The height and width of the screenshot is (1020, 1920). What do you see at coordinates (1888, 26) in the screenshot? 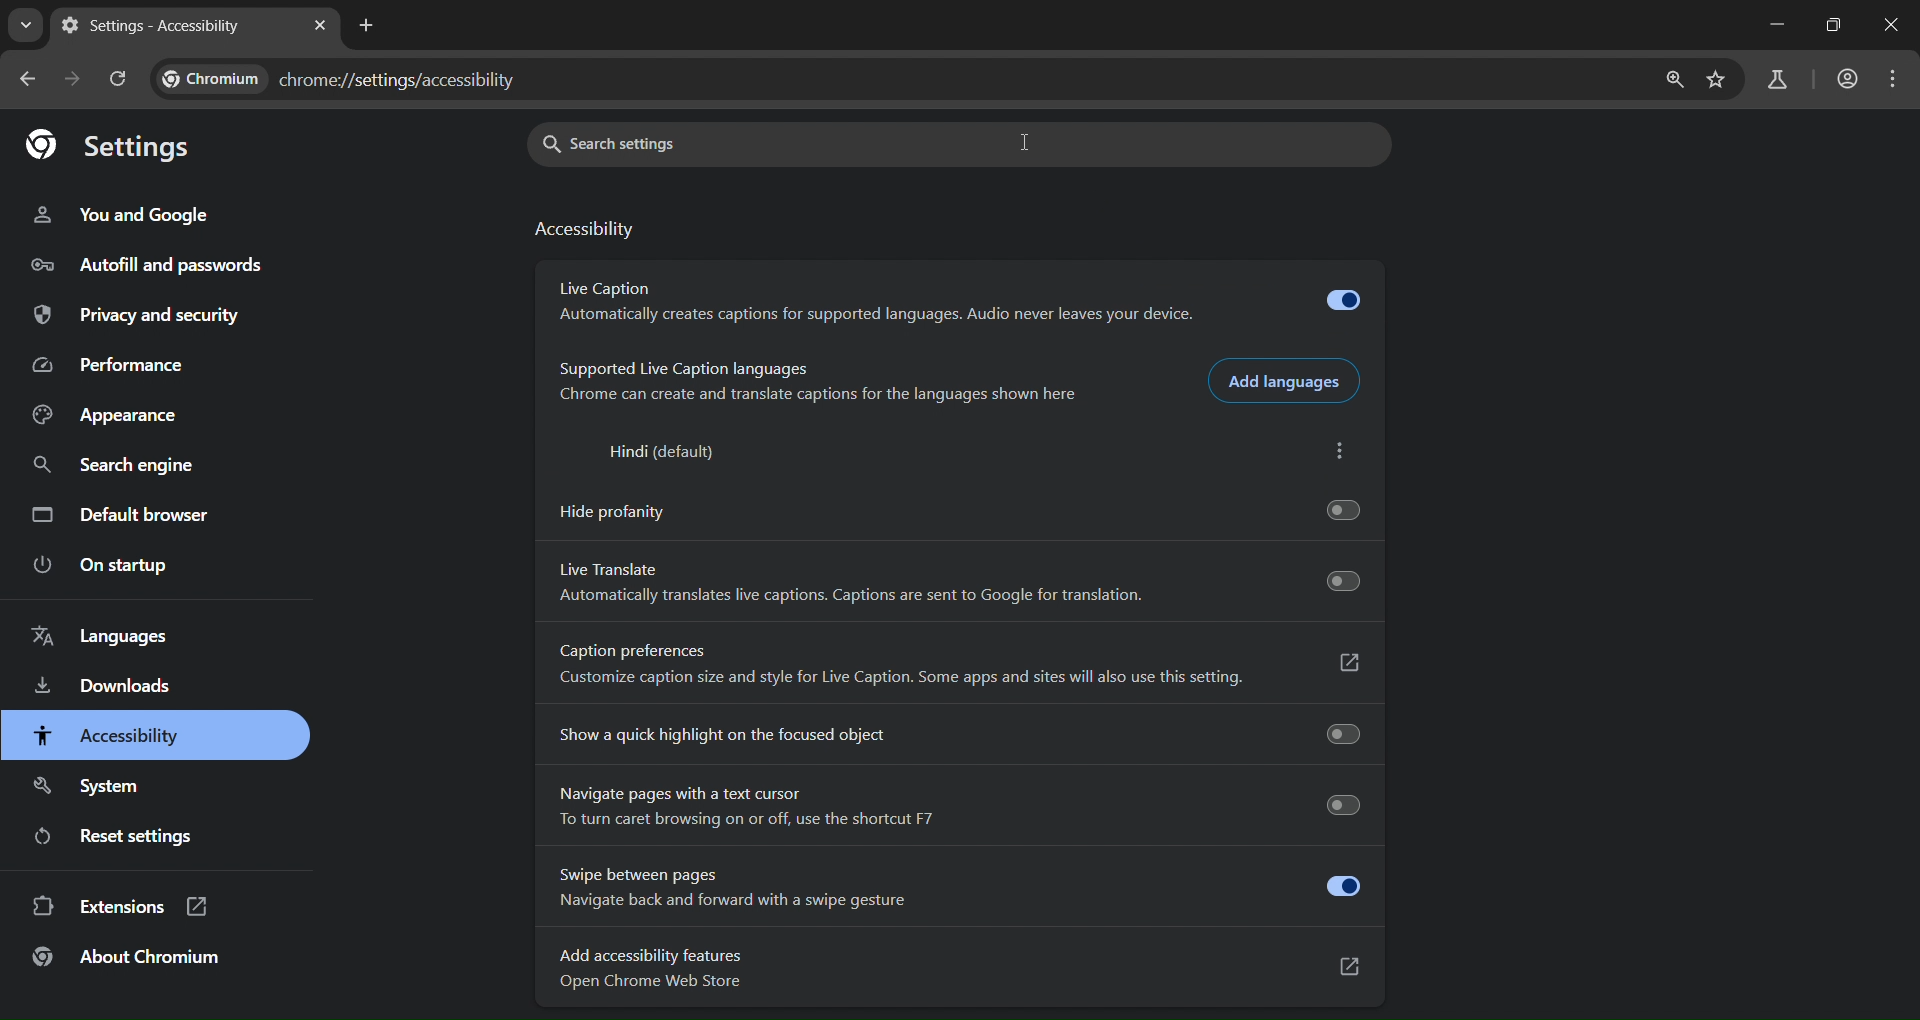
I see `close` at bounding box center [1888, 26].